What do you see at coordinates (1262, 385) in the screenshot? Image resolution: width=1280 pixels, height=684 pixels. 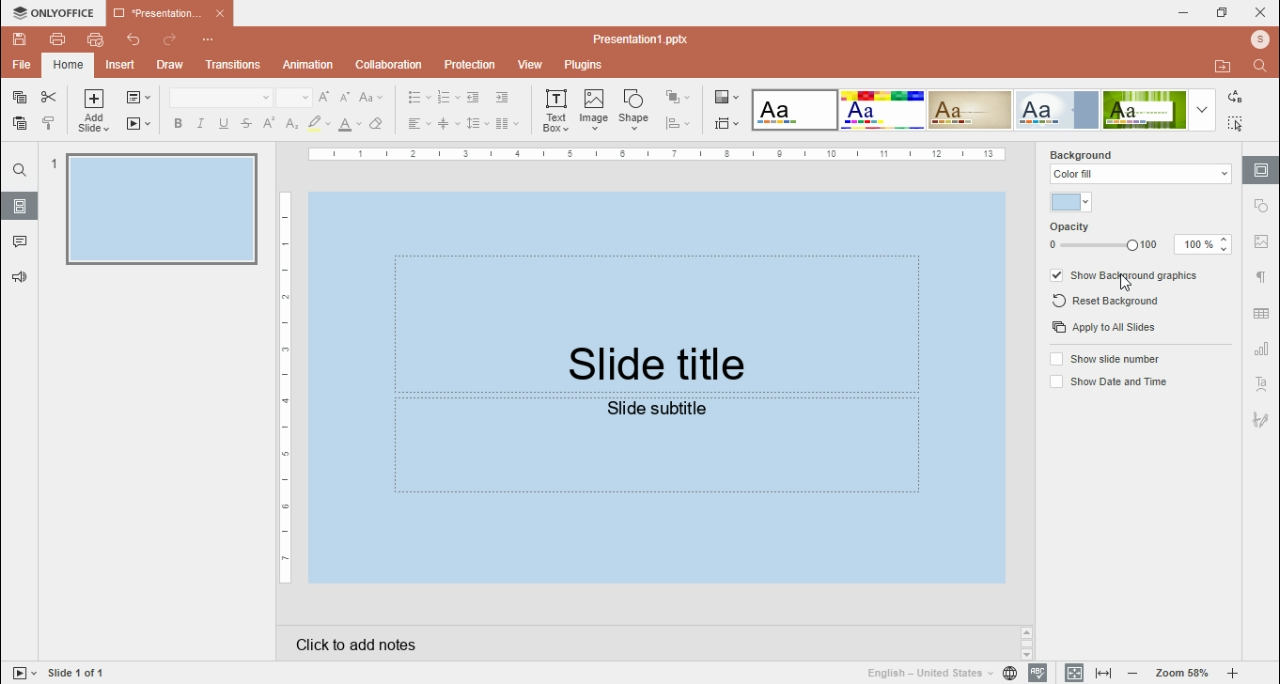 I see `text art settings` at bounding box center [1262, 385].